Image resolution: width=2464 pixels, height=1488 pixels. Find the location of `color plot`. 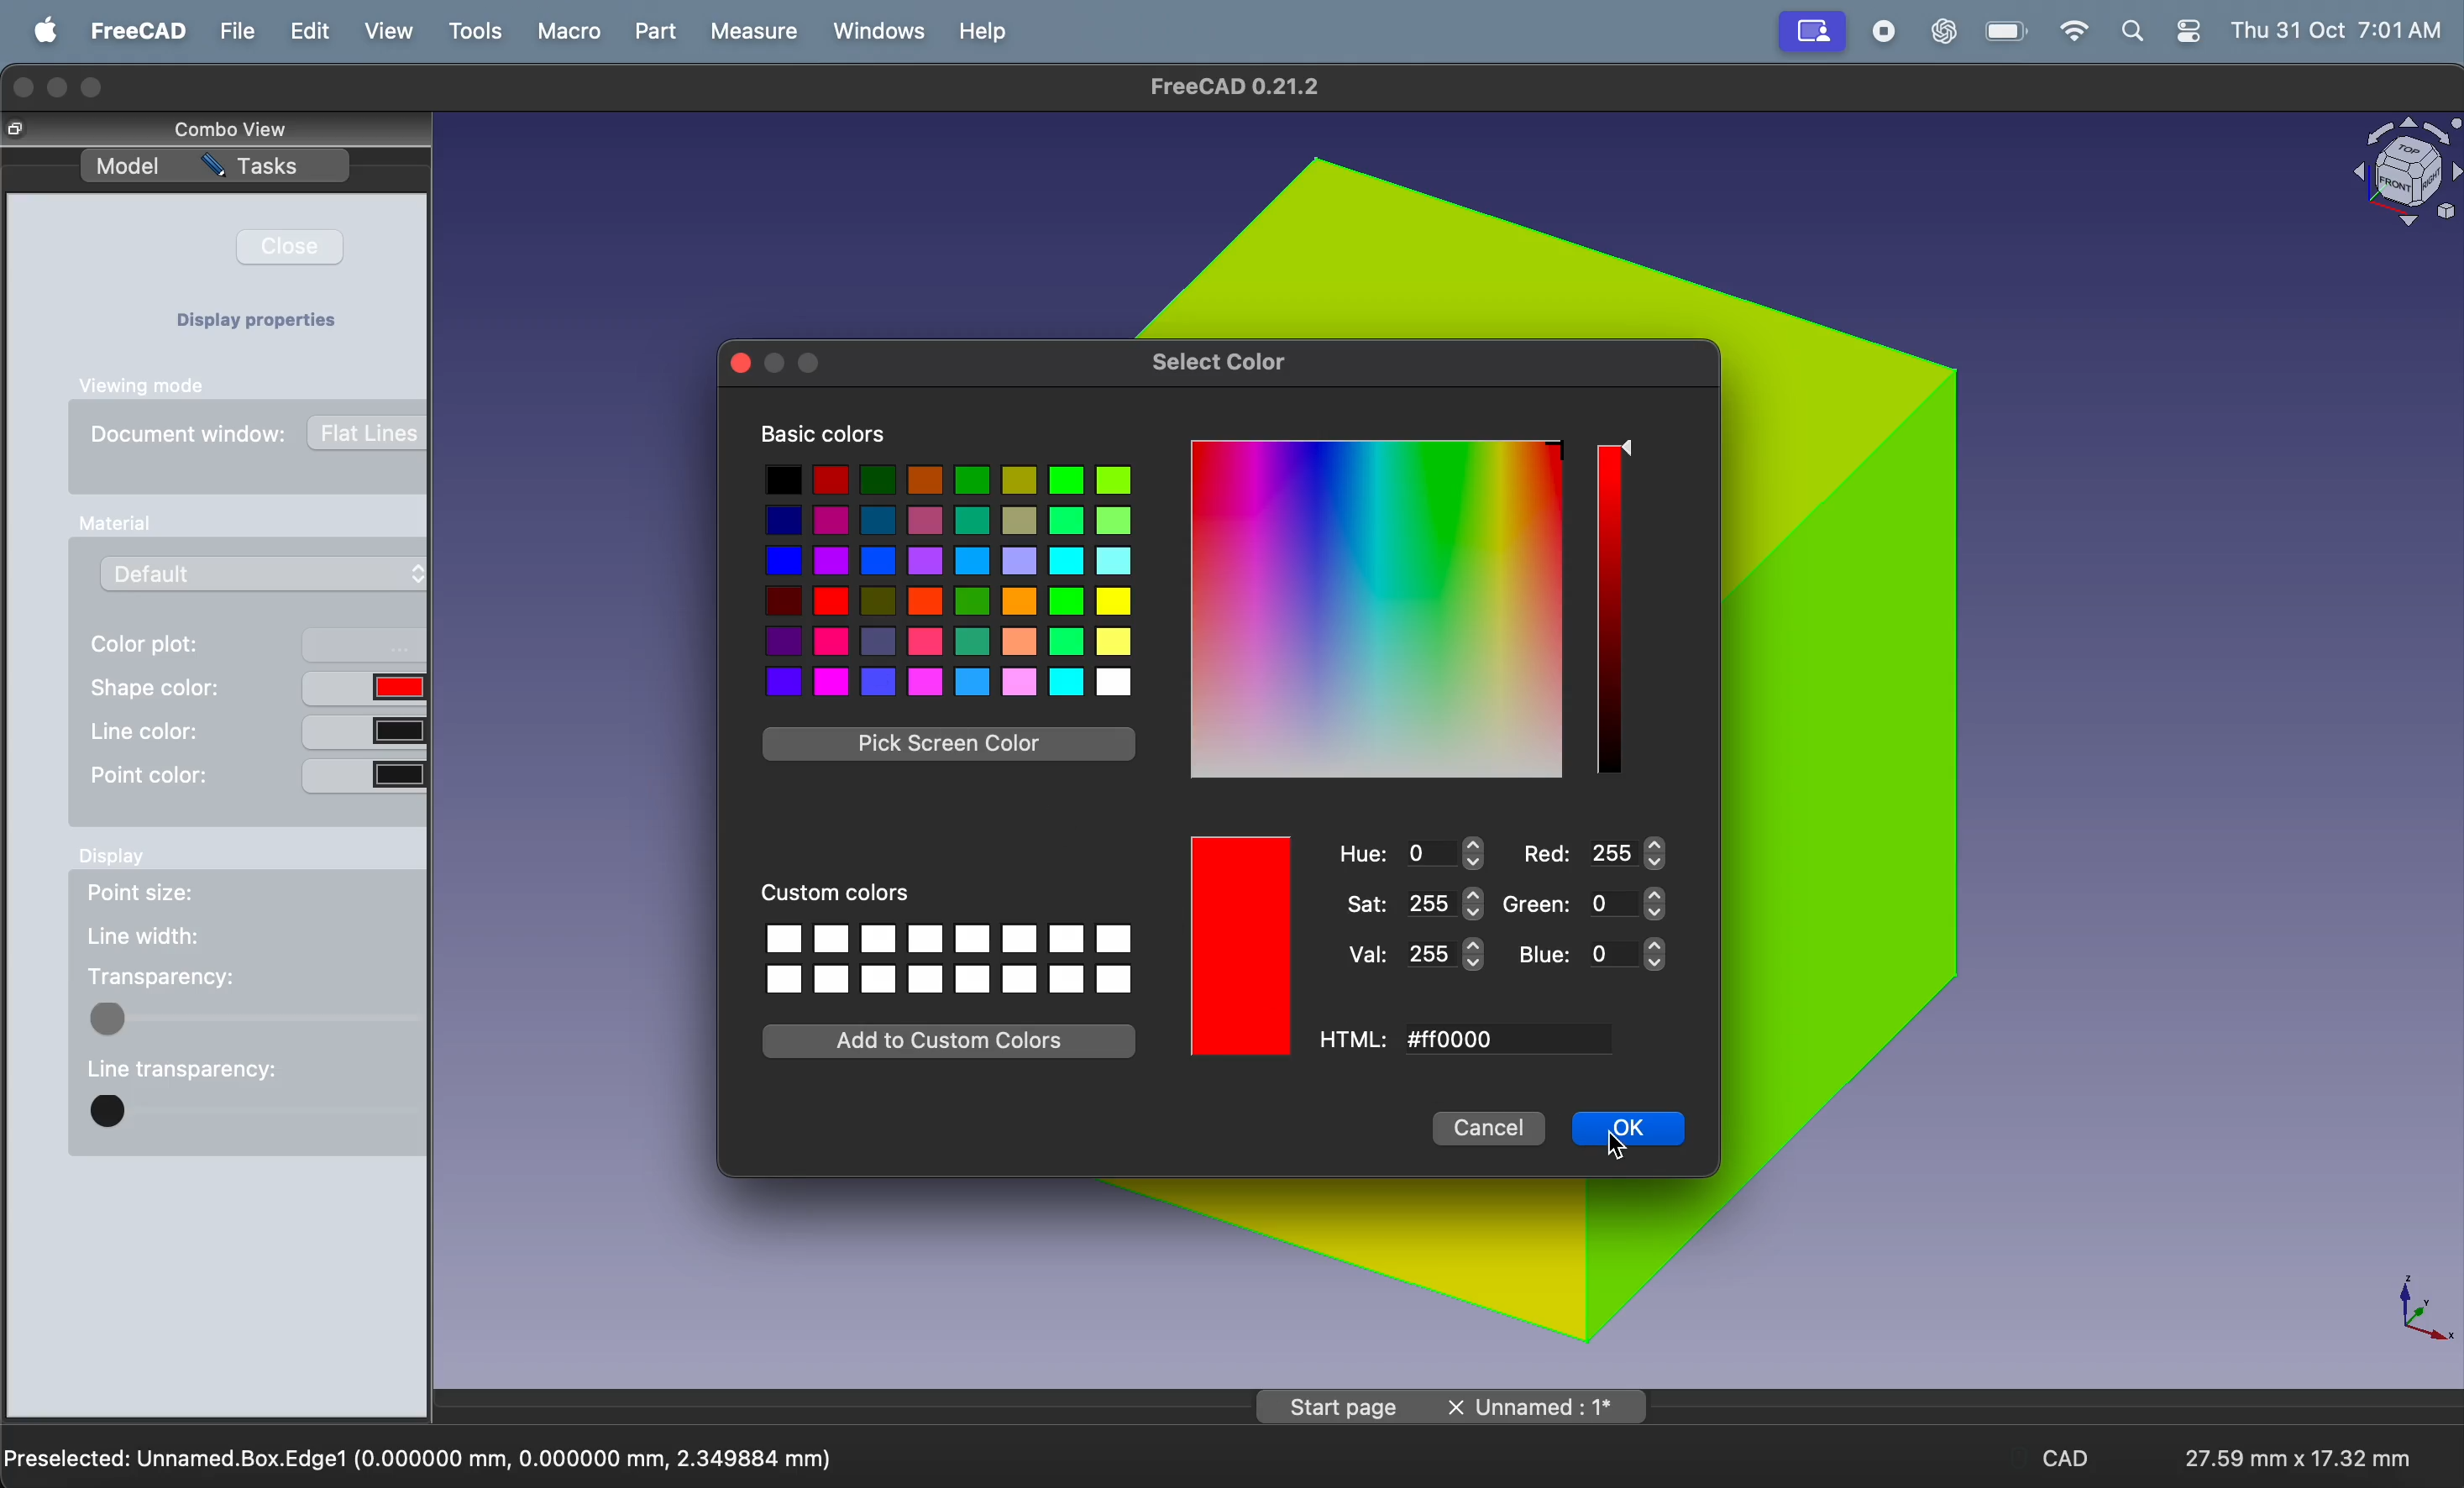

color plot is located at coordinates (258, 646).